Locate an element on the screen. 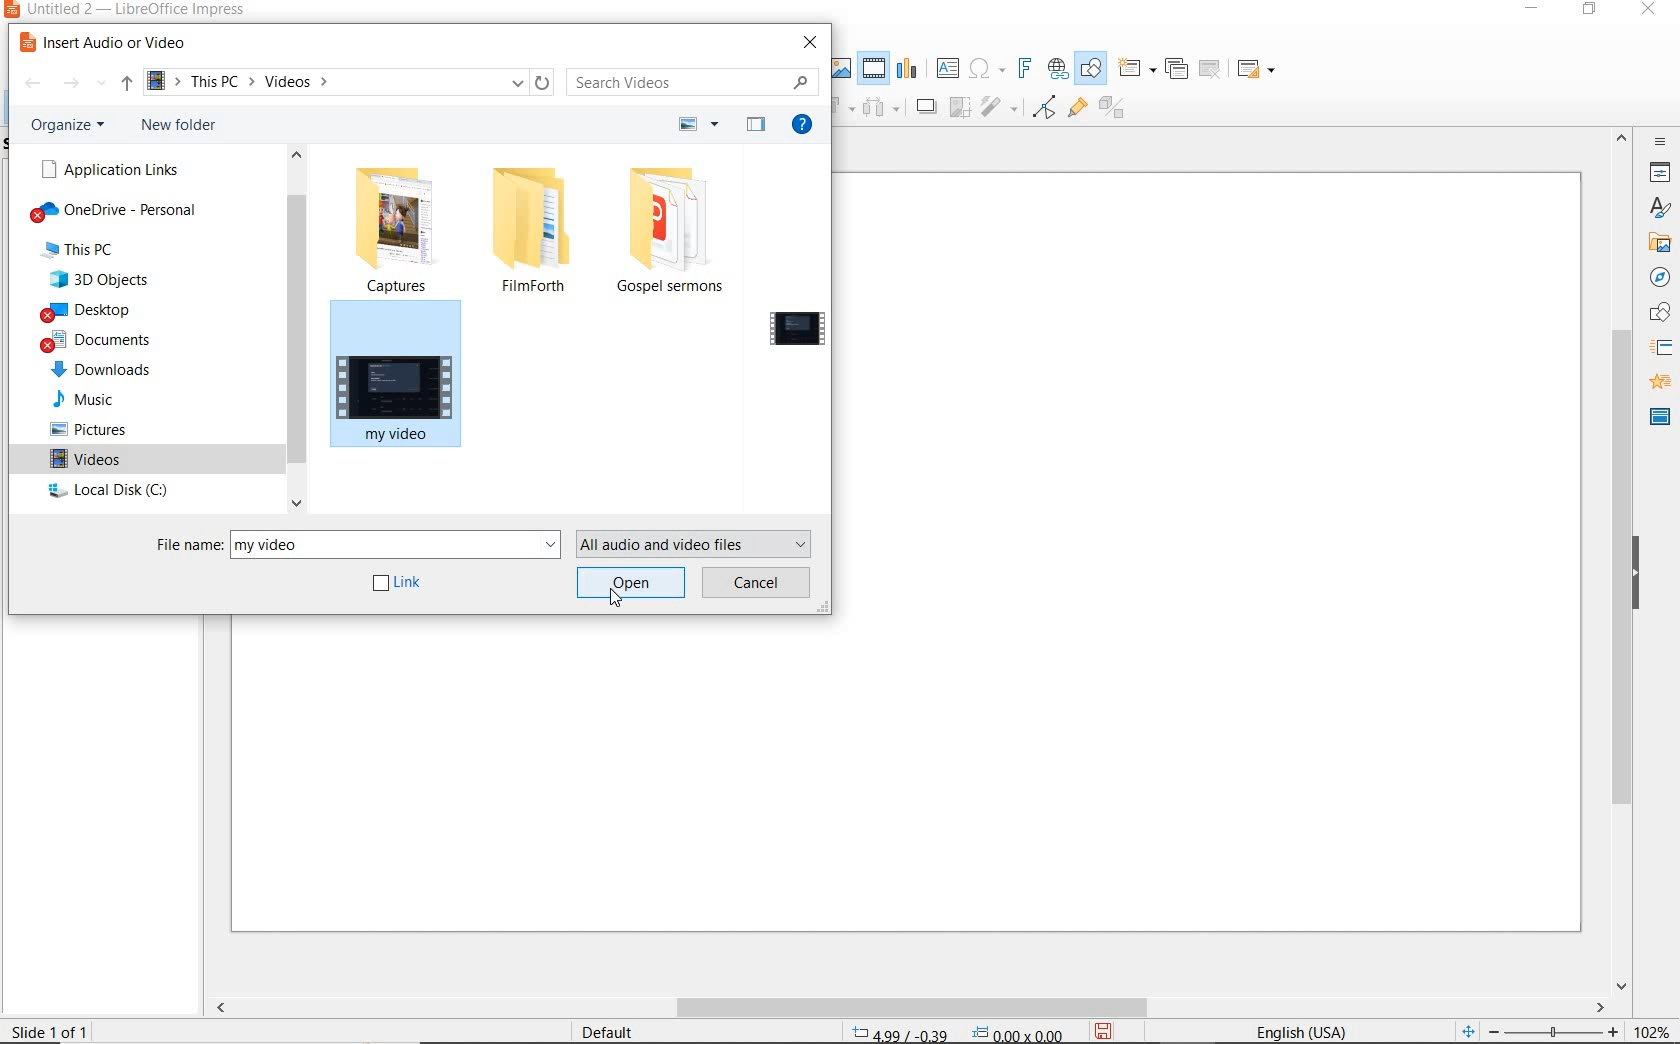 This screenshot has width=1680, height=1044. PATH is located at coordinates (344, 83).